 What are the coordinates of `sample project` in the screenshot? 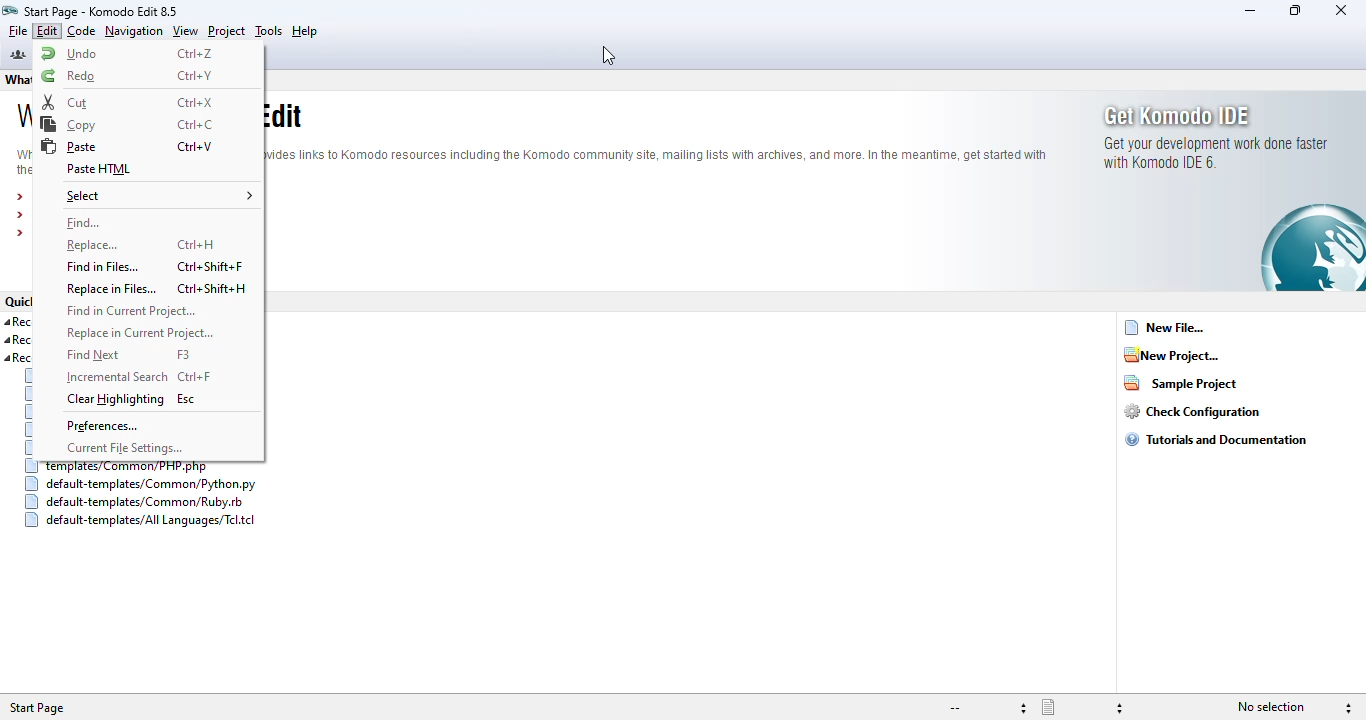 It's located at (1182, 382).